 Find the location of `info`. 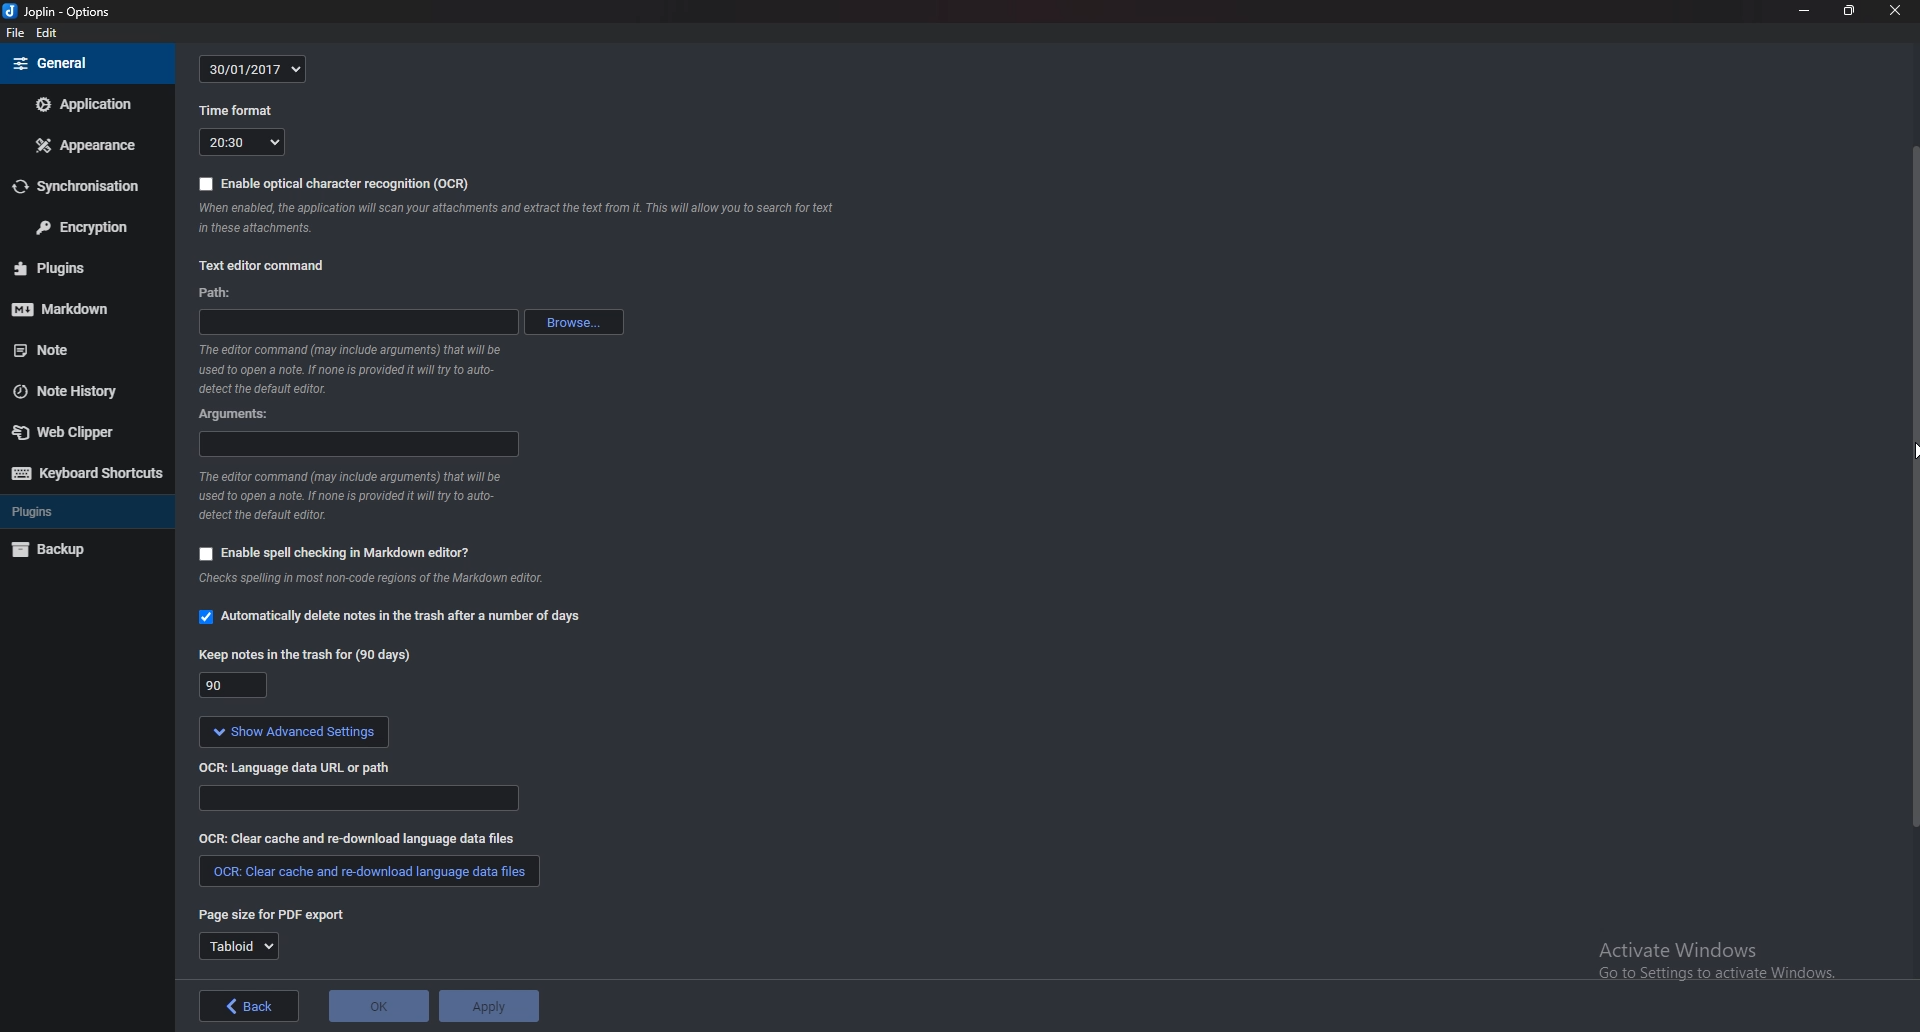

info is located at coordinates (379, 578).